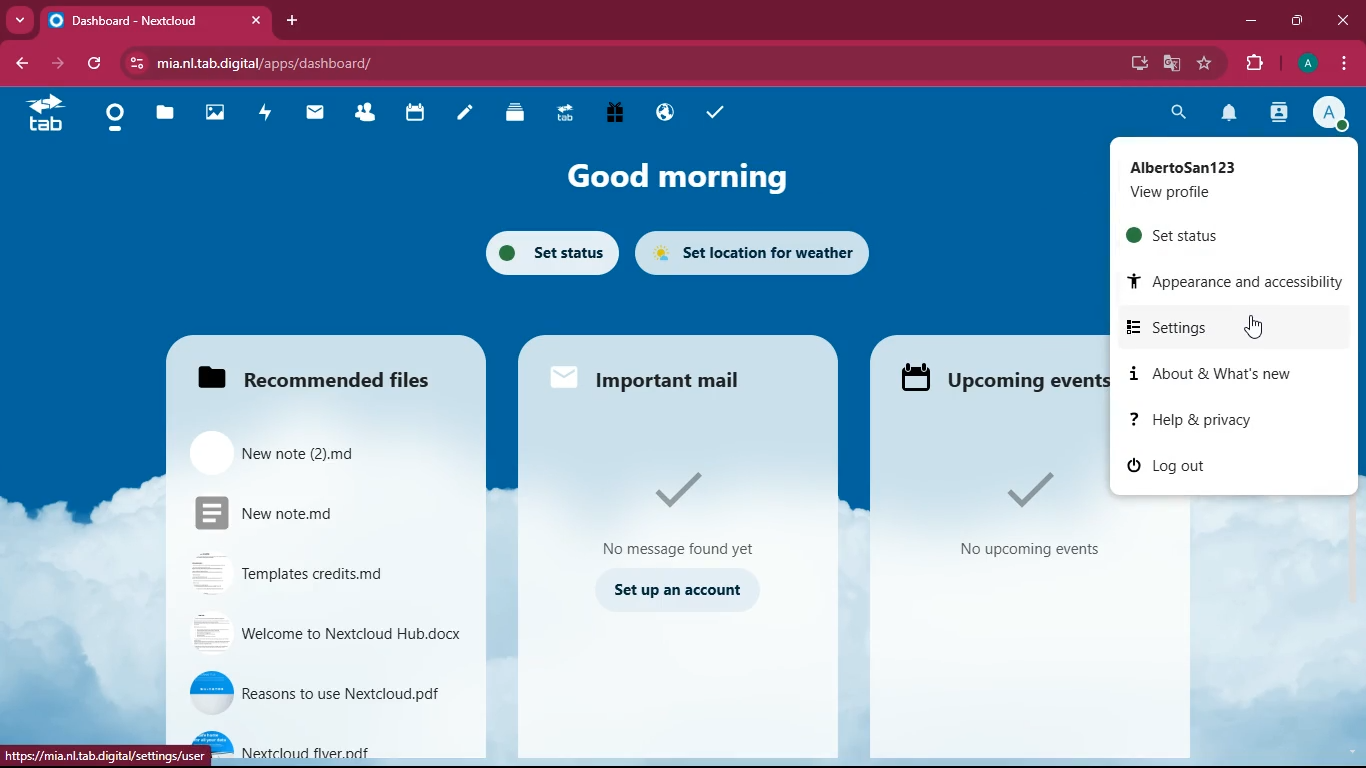 This screenshot has width=1366, height=768. Describe the element at coordinates (1135, 65) in the screenshot. I see `desktop` at that location.